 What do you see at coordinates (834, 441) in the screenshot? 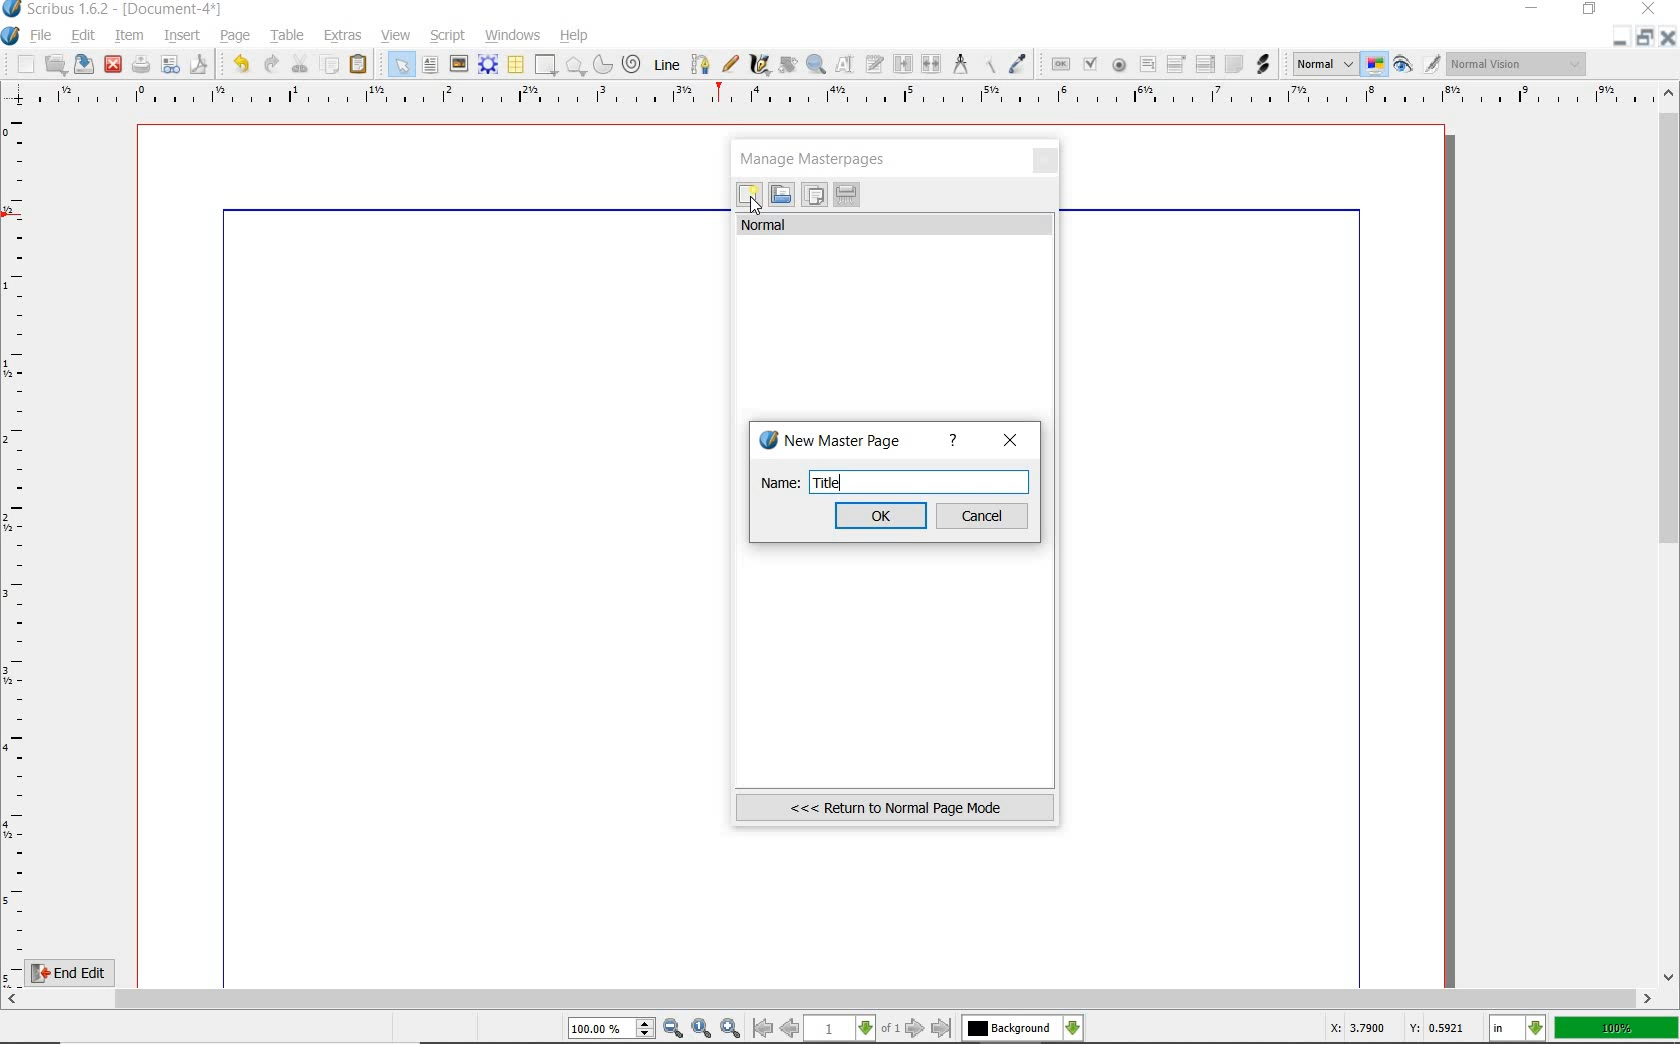
I see `new master page` at bounding box center [834, 441].